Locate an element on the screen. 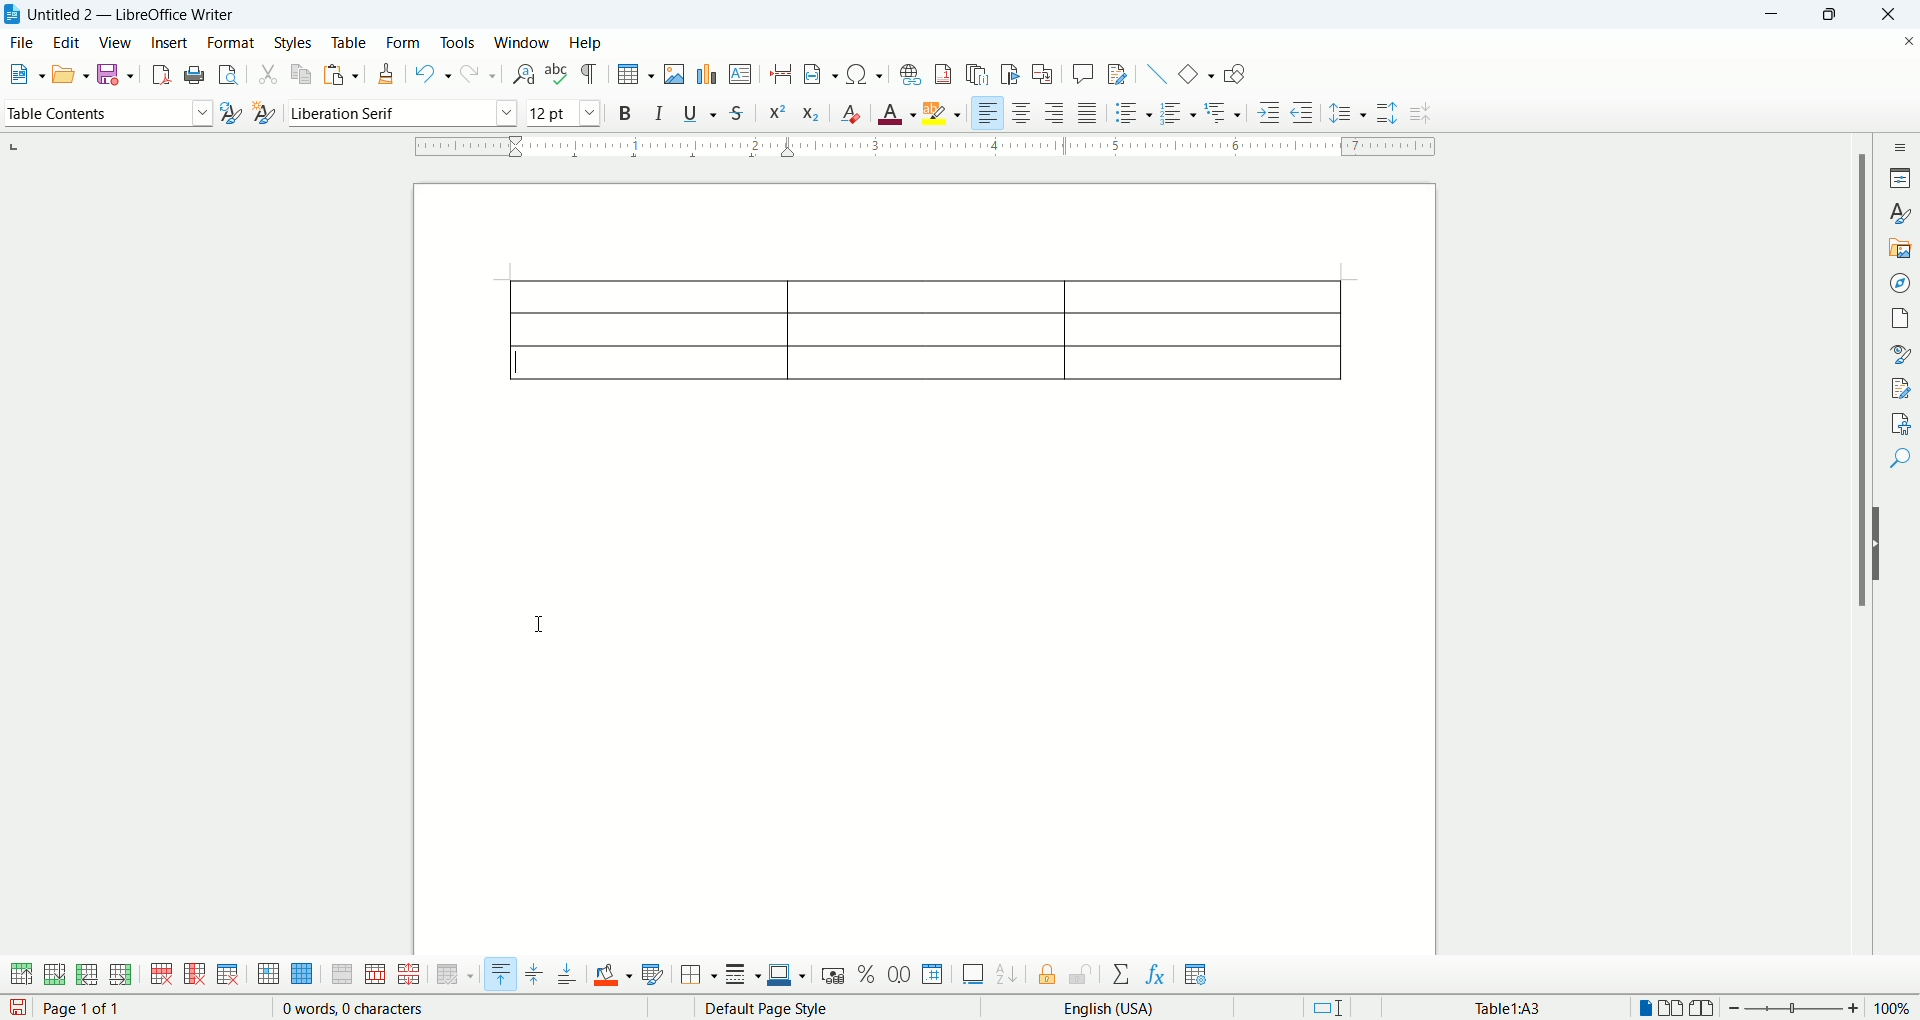 The height and width of the screenshot is (1020, 1920). currency format is located at coordinates (834, 978).